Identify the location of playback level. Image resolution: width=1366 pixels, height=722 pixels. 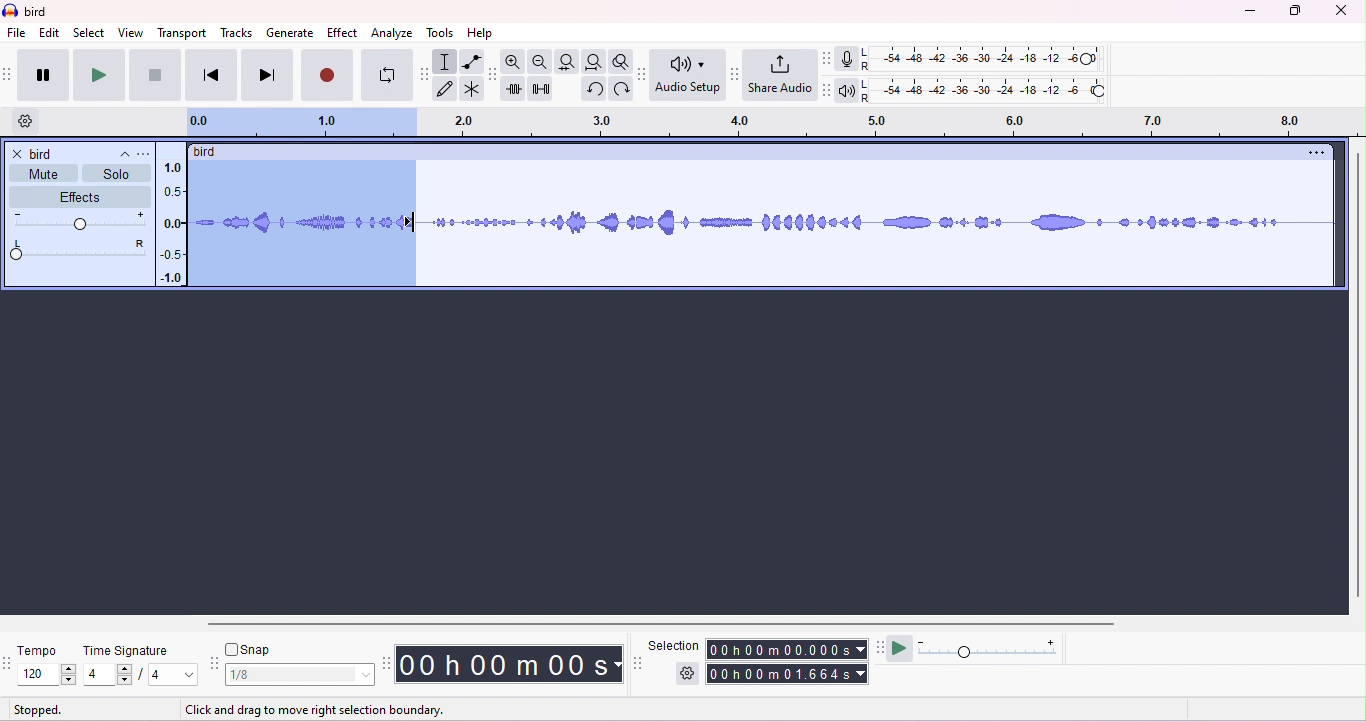
(997, 90).